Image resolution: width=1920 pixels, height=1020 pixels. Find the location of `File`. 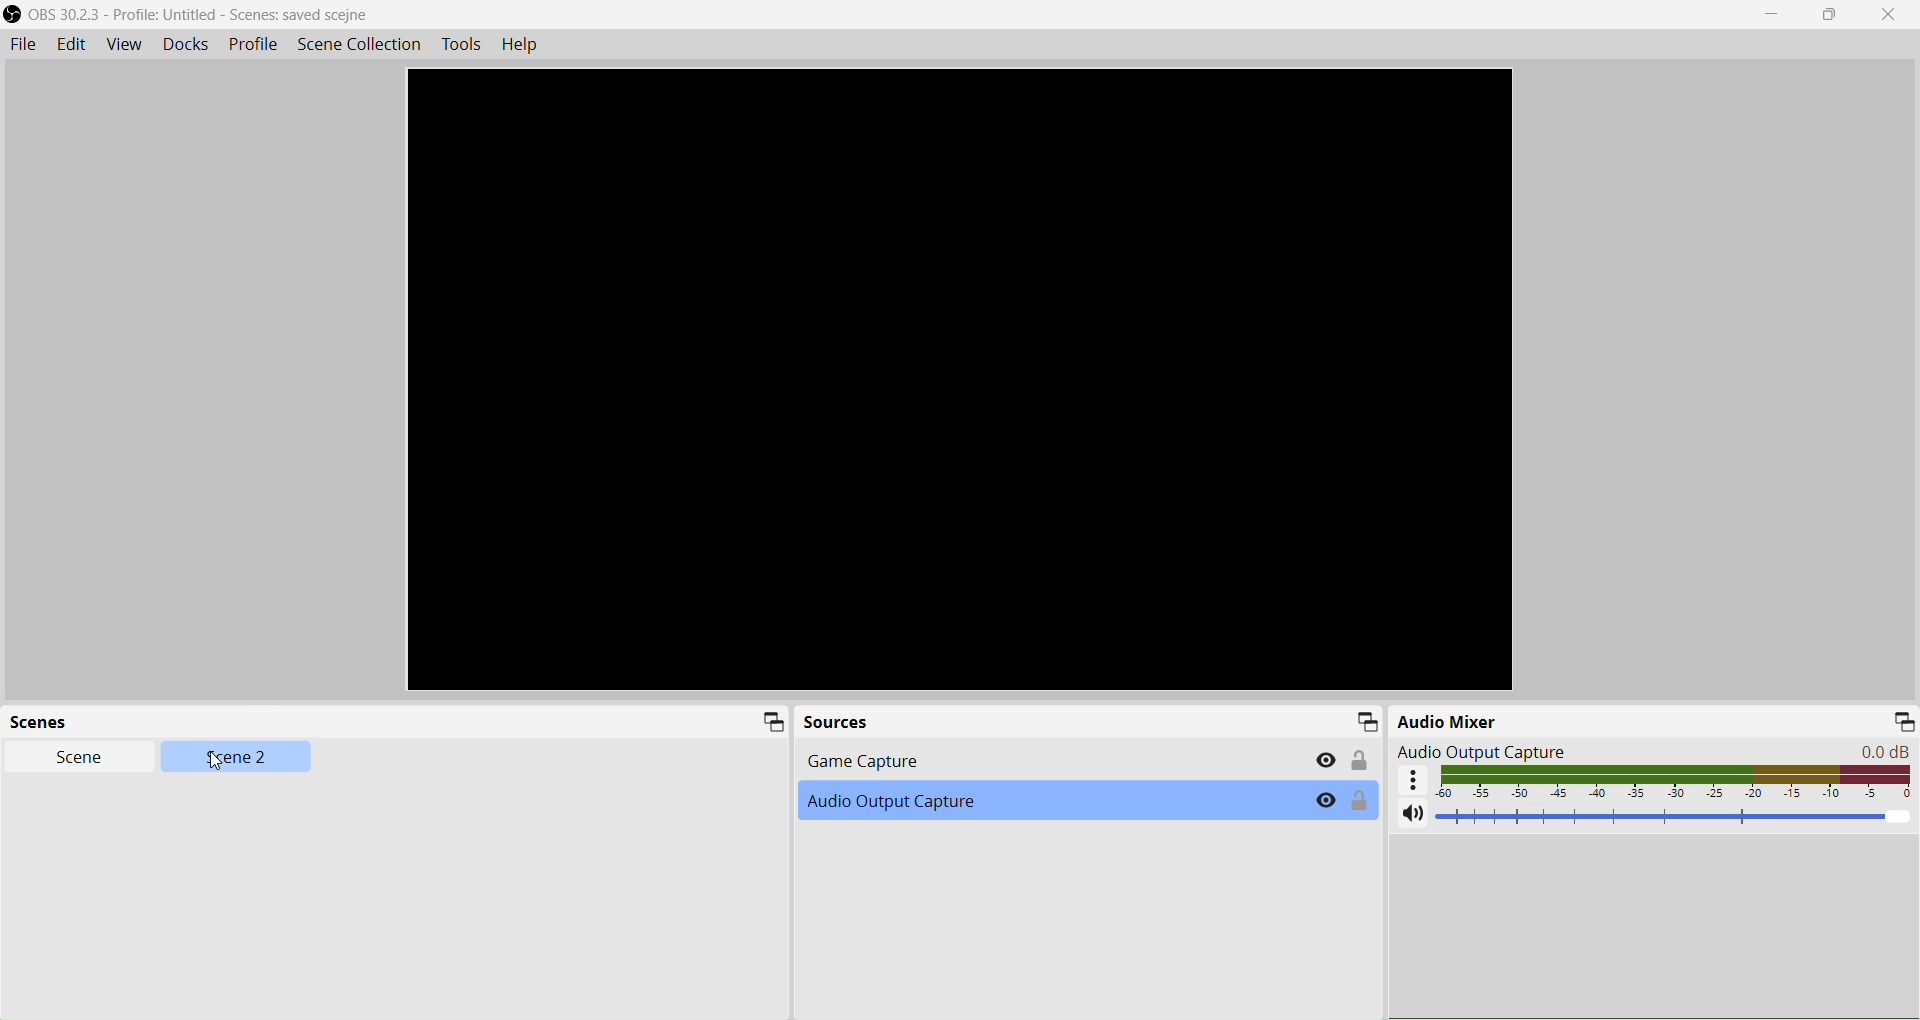

File is located at coordinates (22, 44).